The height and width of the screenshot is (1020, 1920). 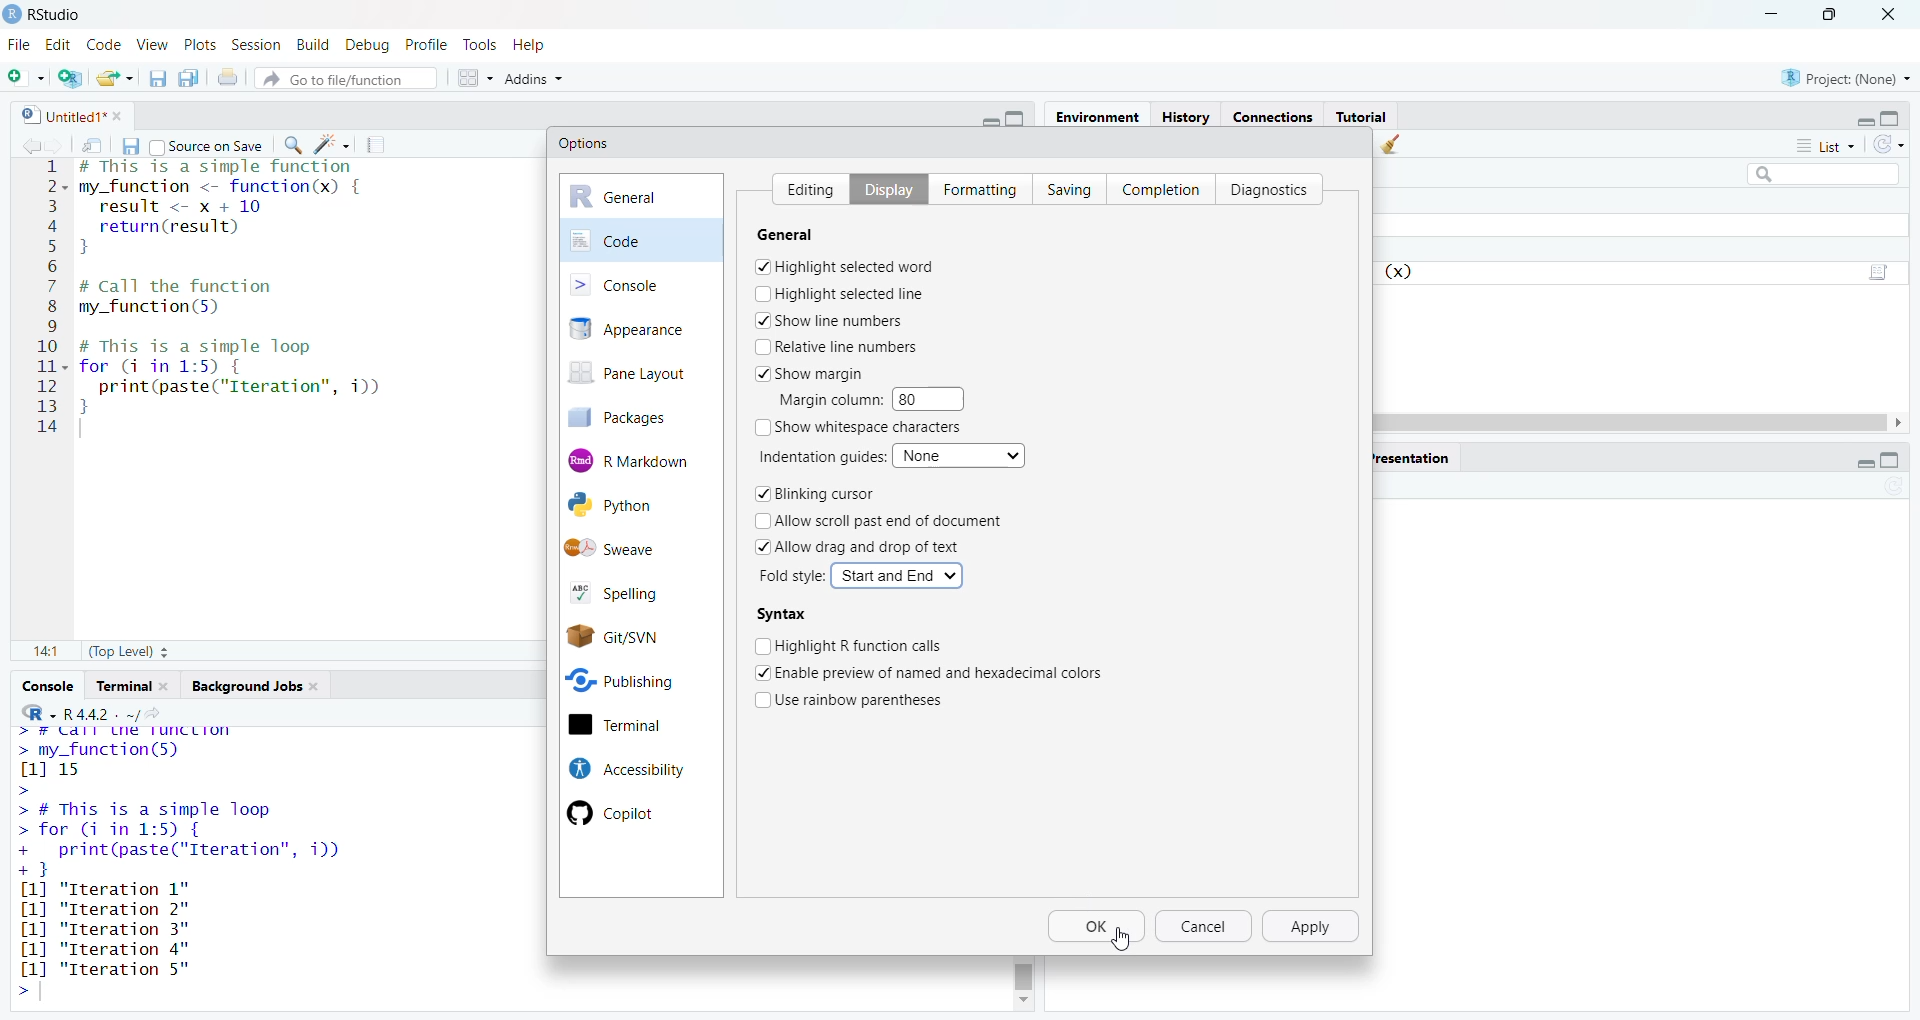 I want to click on code tools, so click(x=333, y=144).